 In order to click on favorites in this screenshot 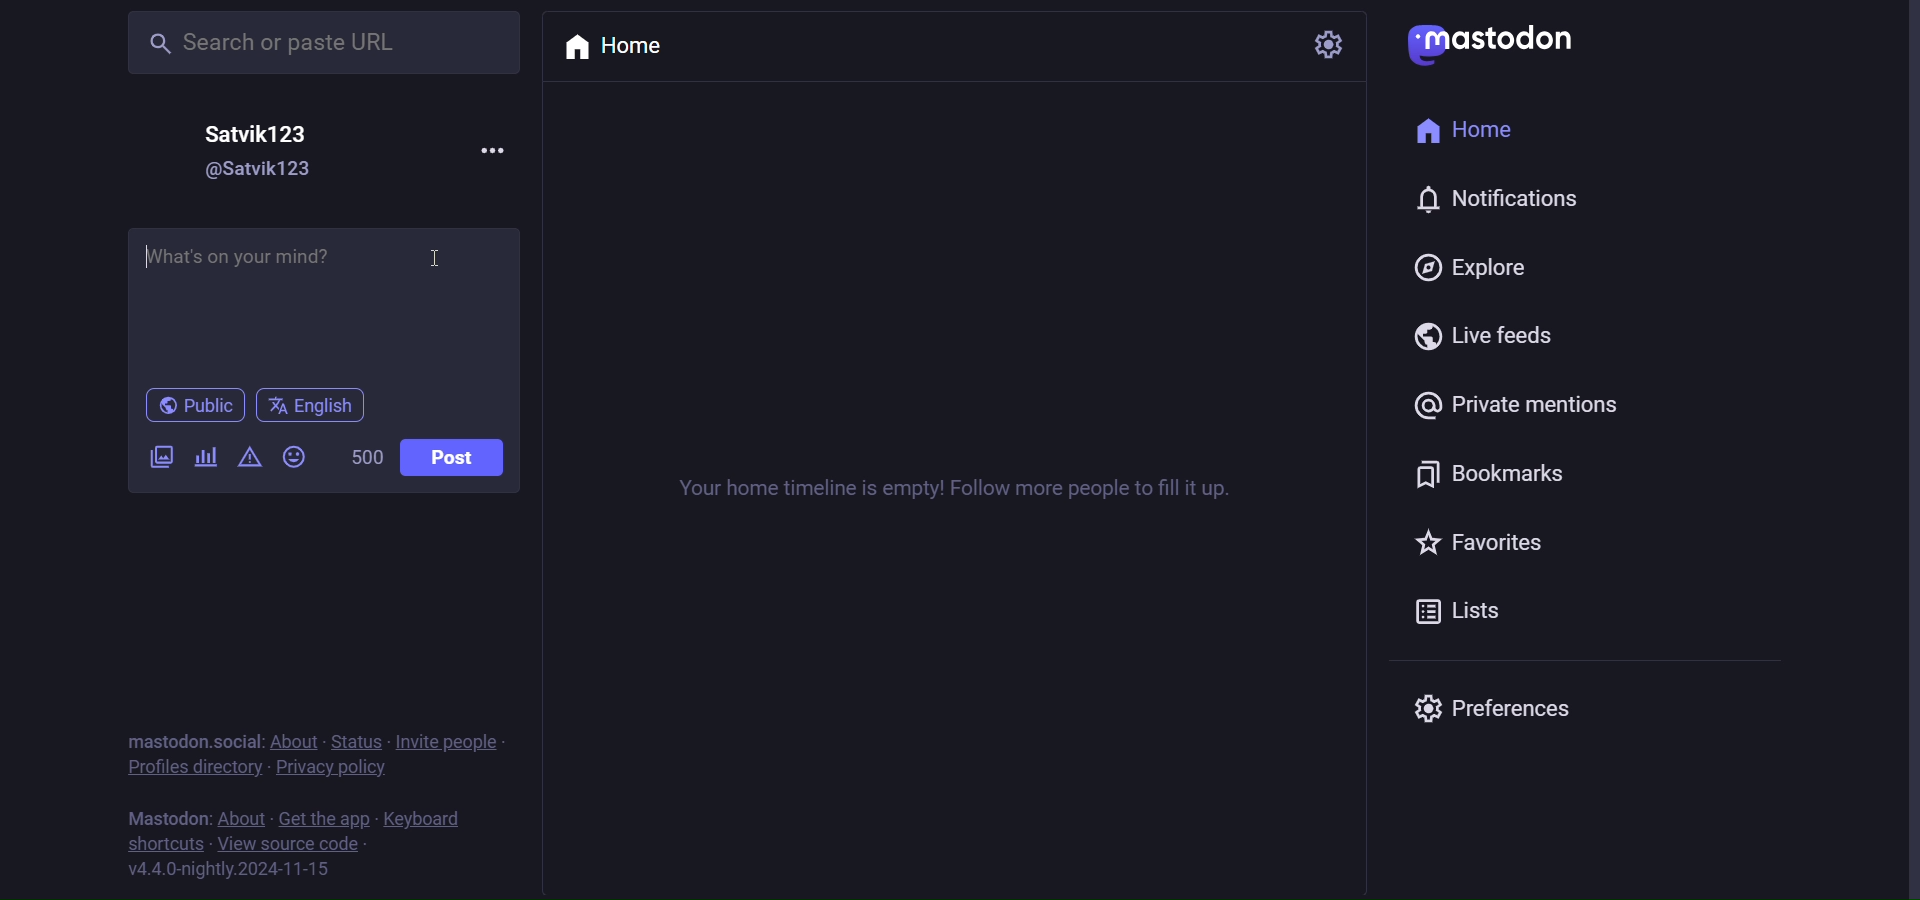, I will do `click(1485, 544)`.